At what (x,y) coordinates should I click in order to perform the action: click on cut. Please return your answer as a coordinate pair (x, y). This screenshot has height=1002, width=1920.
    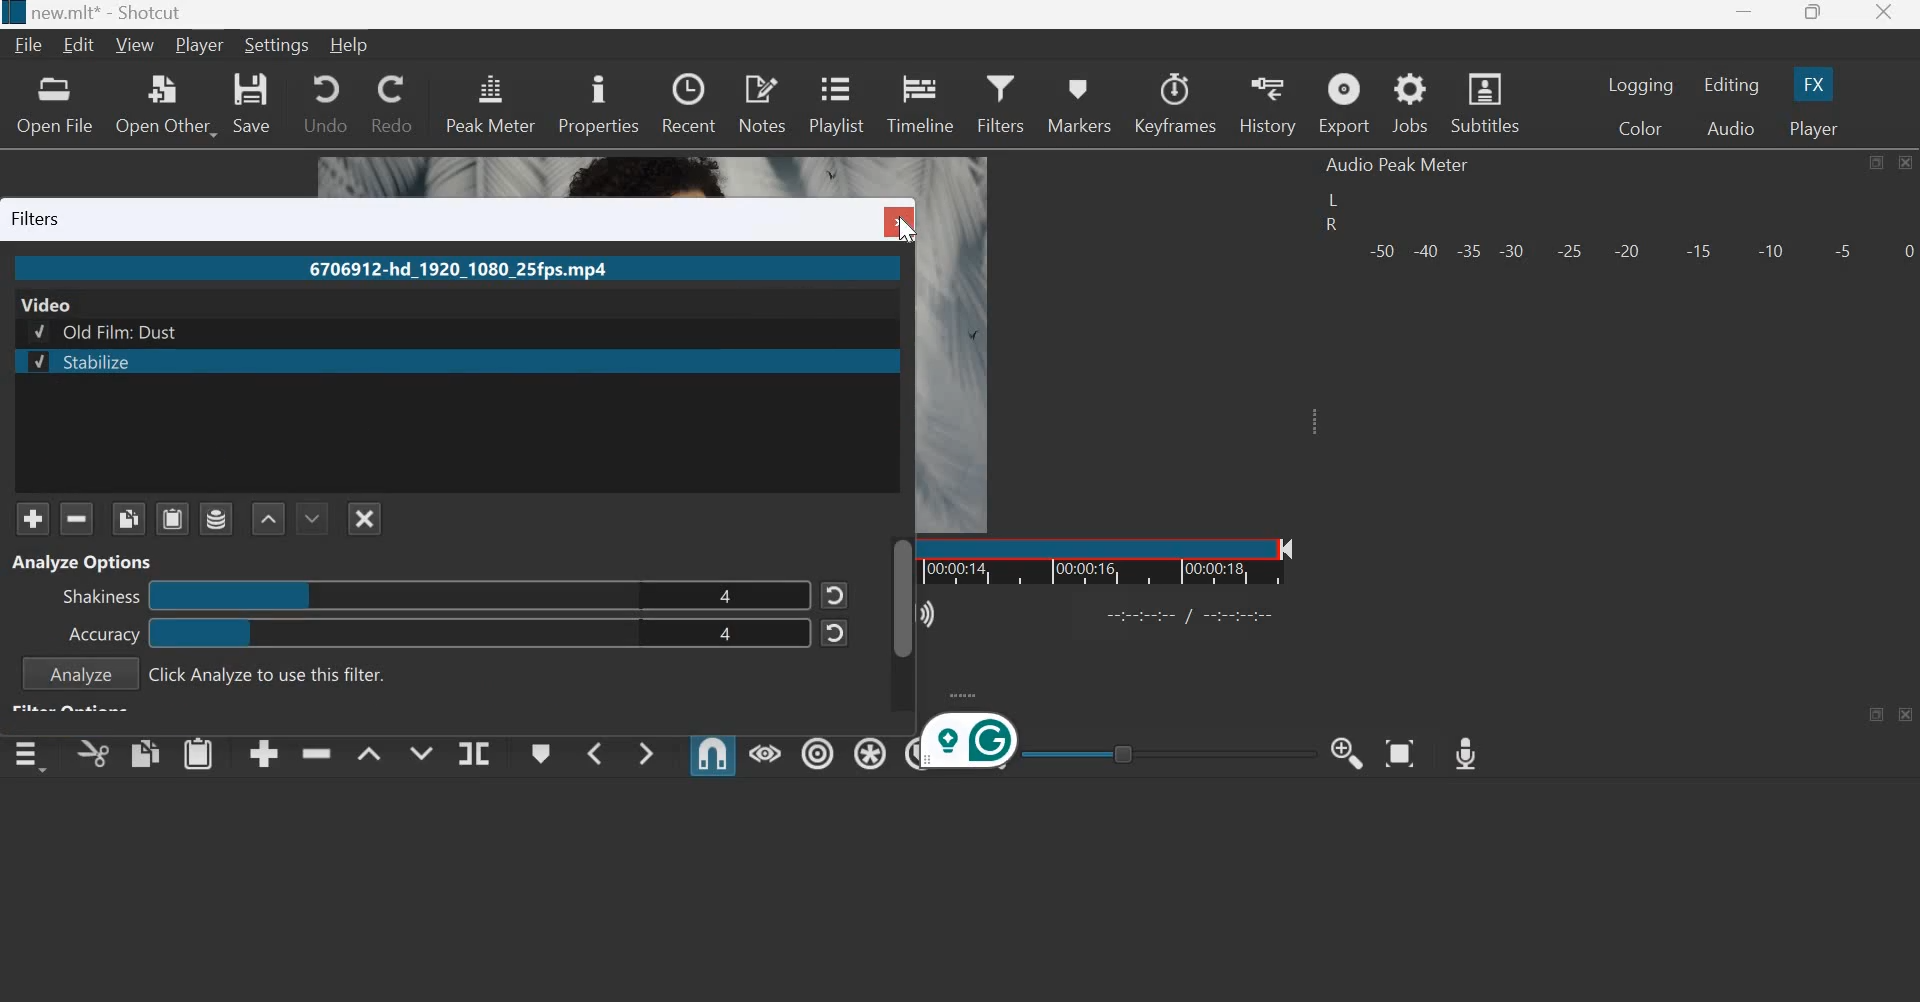
    Looking at the image, I should click on (94, 753).